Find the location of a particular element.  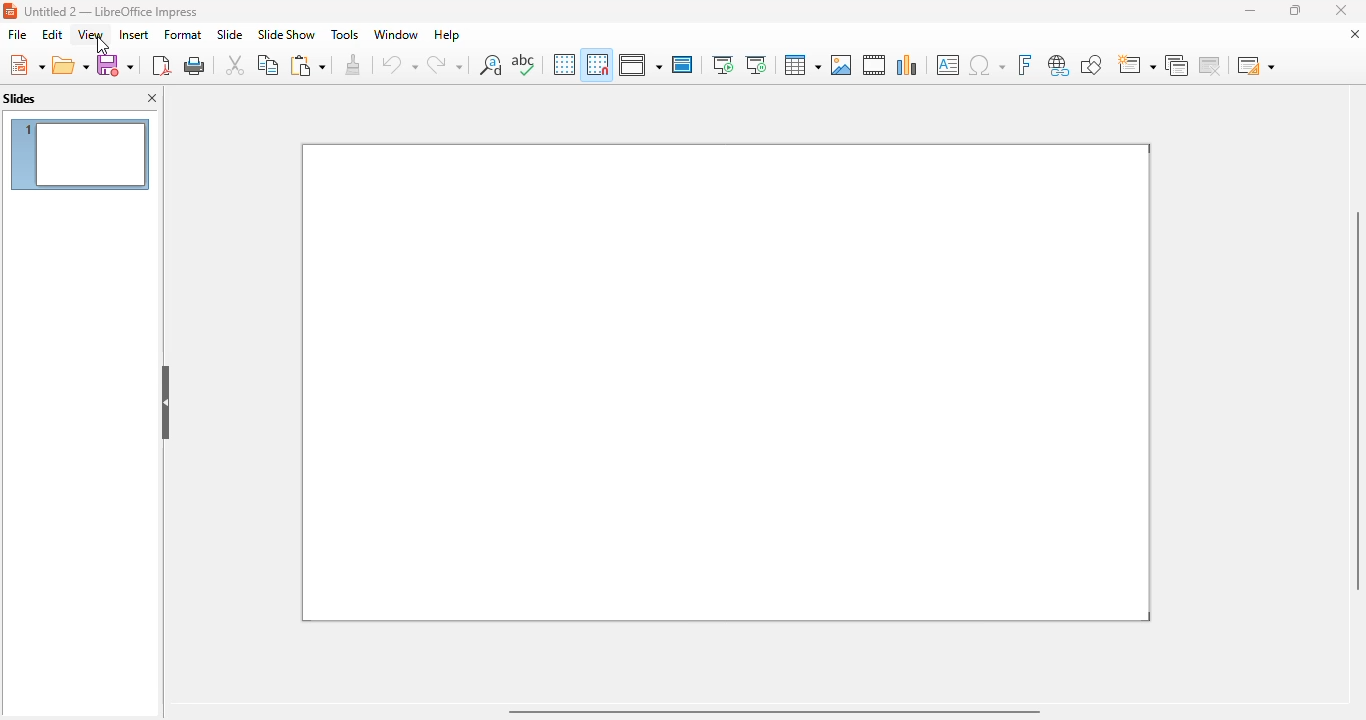

slide layout is located at coordinates (1256, 64).